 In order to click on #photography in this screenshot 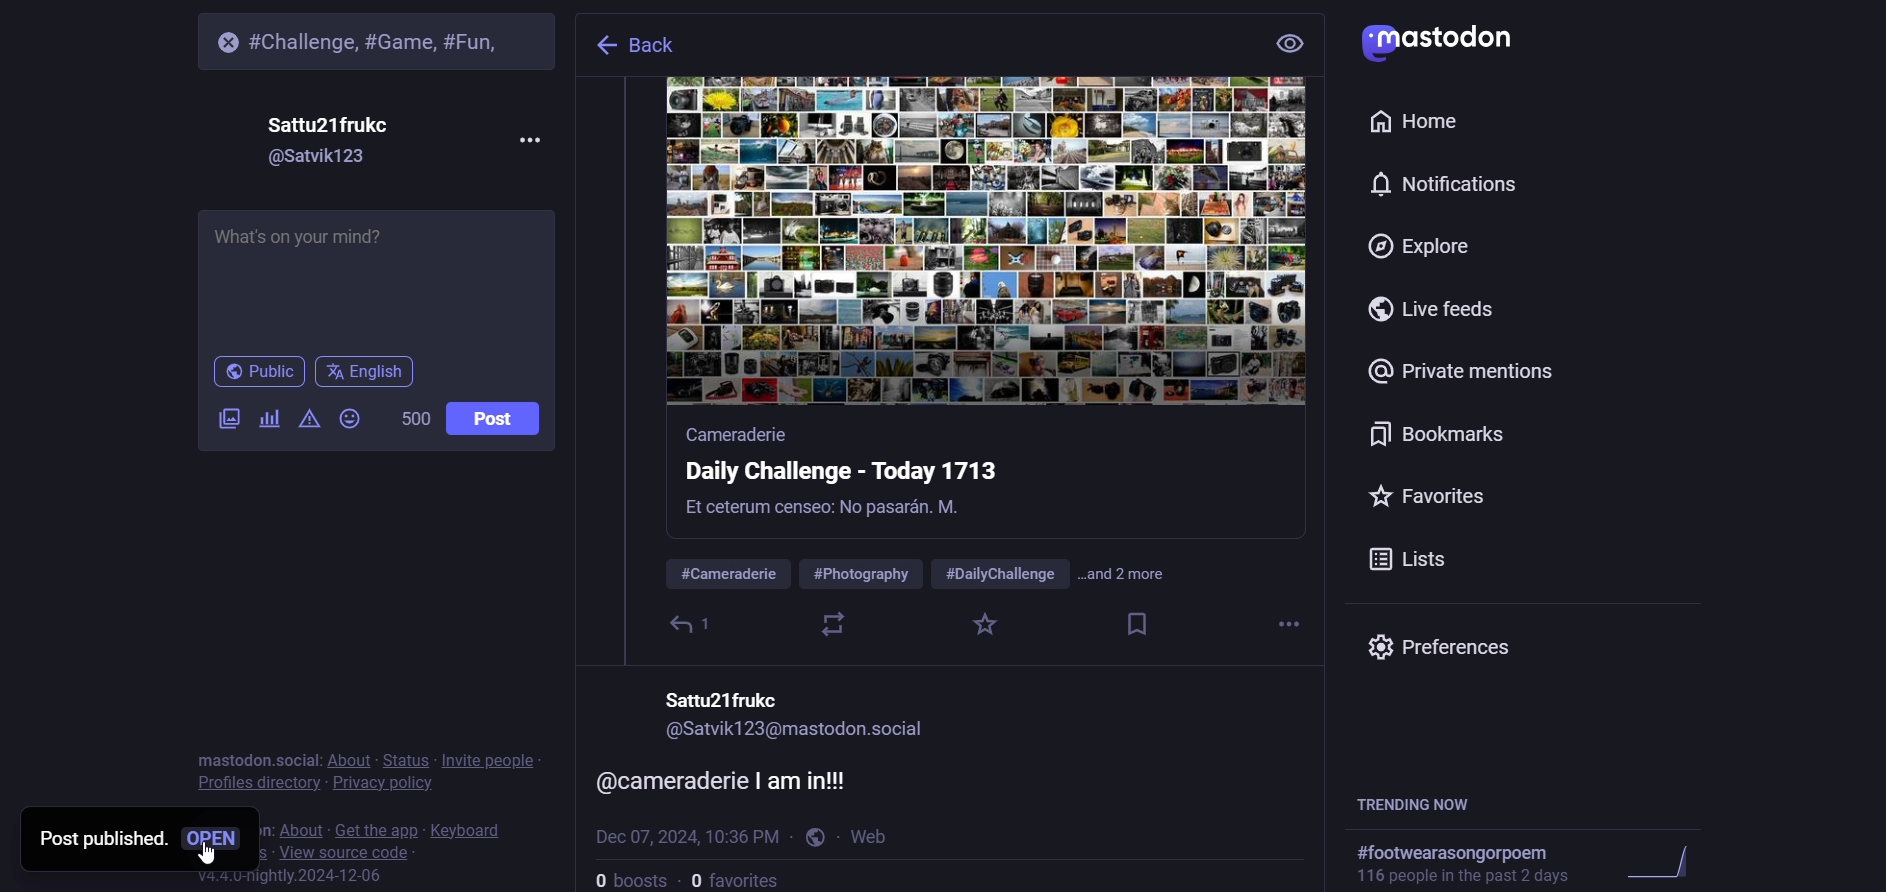, I will do `click(863, 574)`.